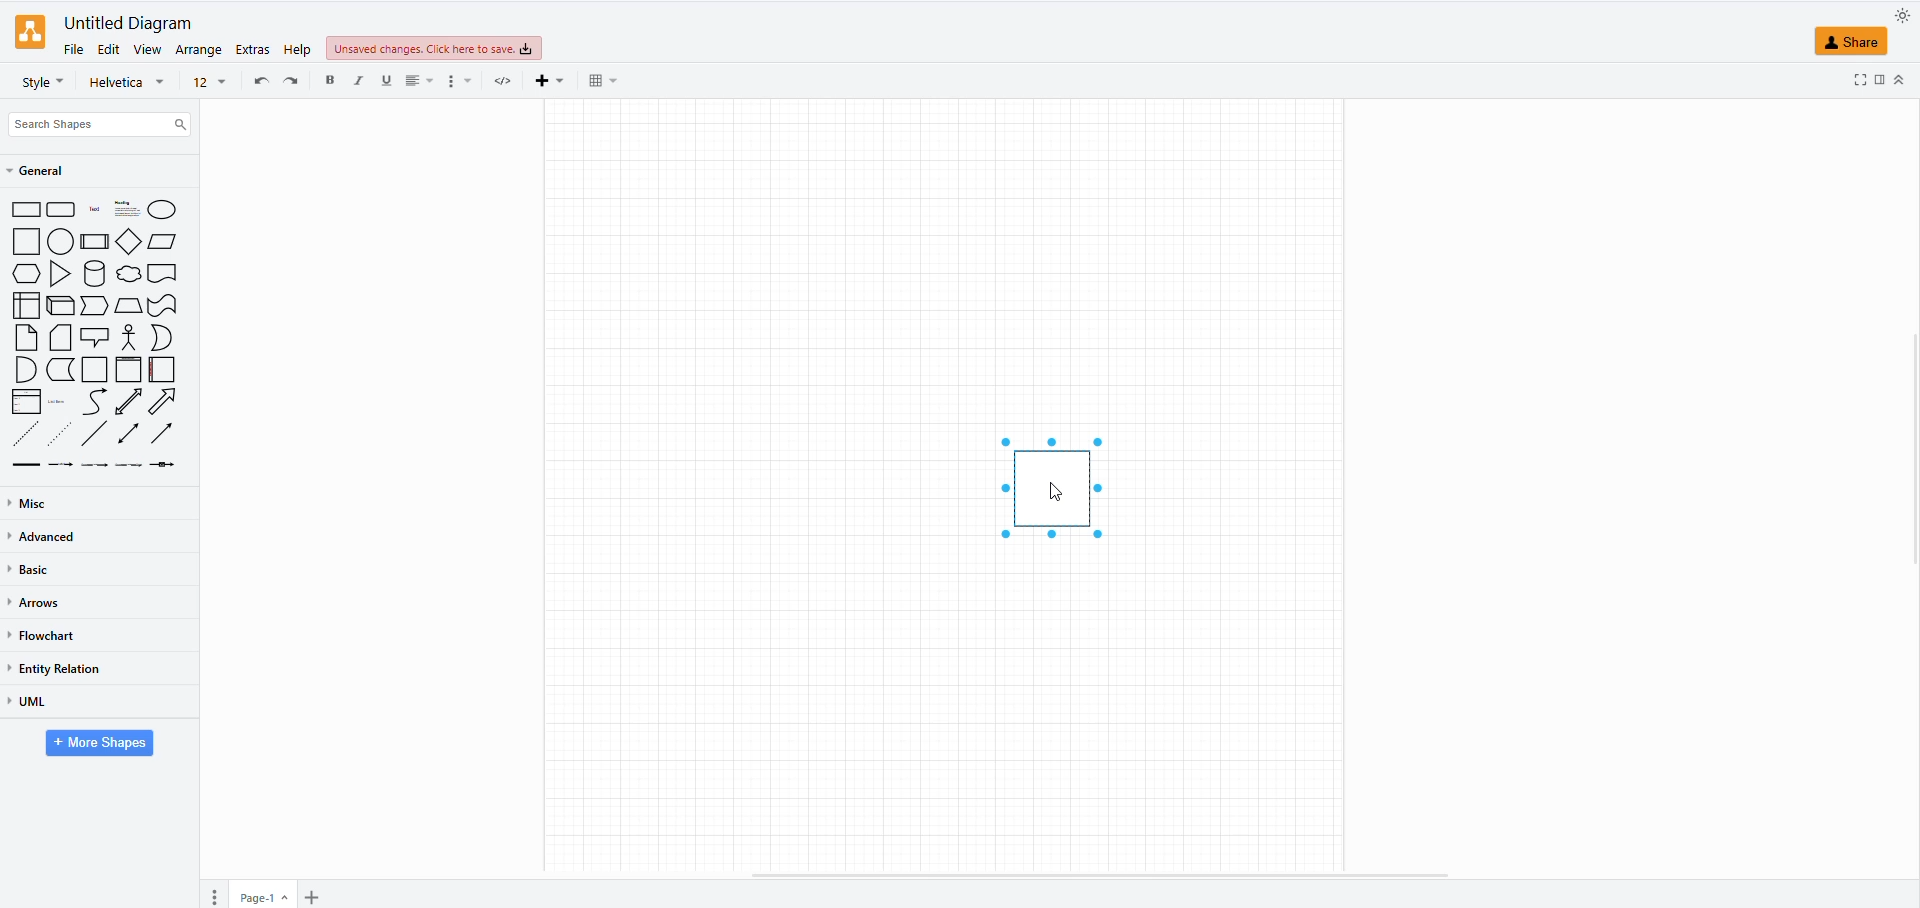  Describe the element at coordinates (1903, 82) in the screenshot. I see `up` at that location.